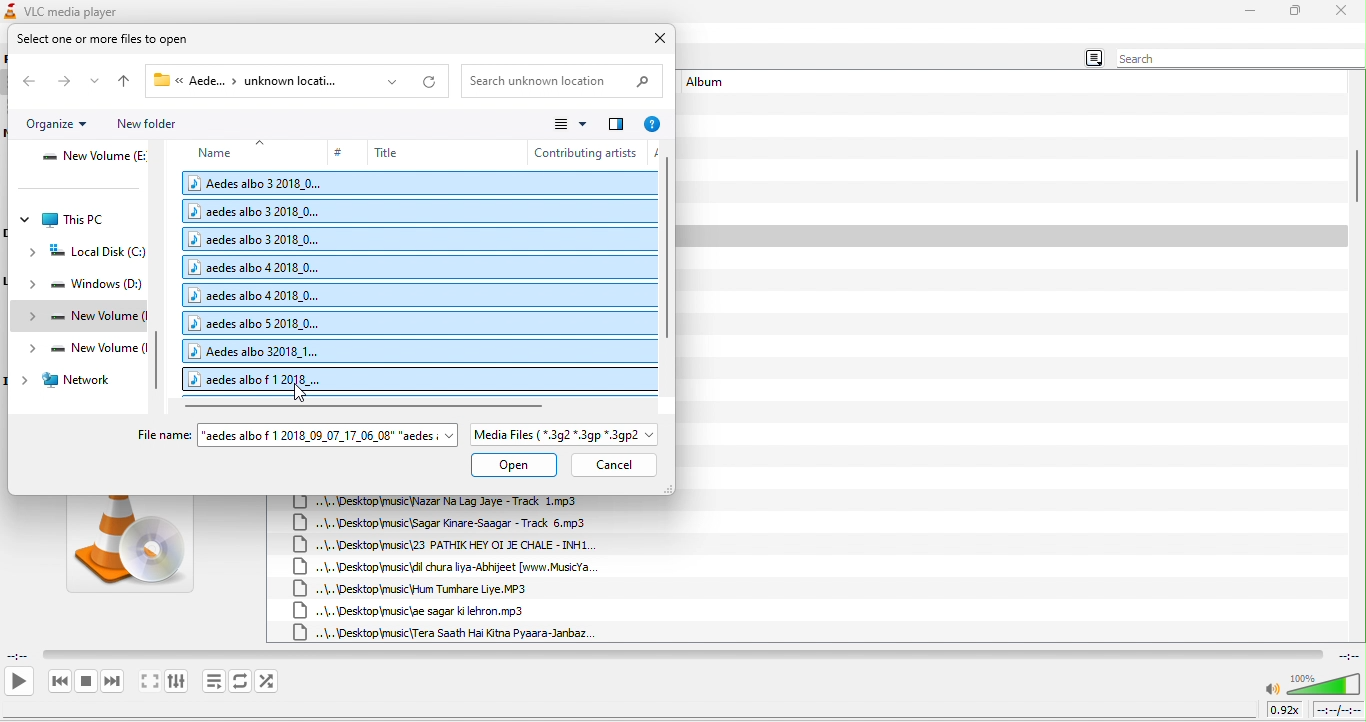 The width and height of the screenshot is (1366, 722). What do you see at coordinates (414, 588) in the screenshot?
I see `..\..\Desktop\music\Hum Tumhare Liye. MP3` at bounding box center [414, 588].